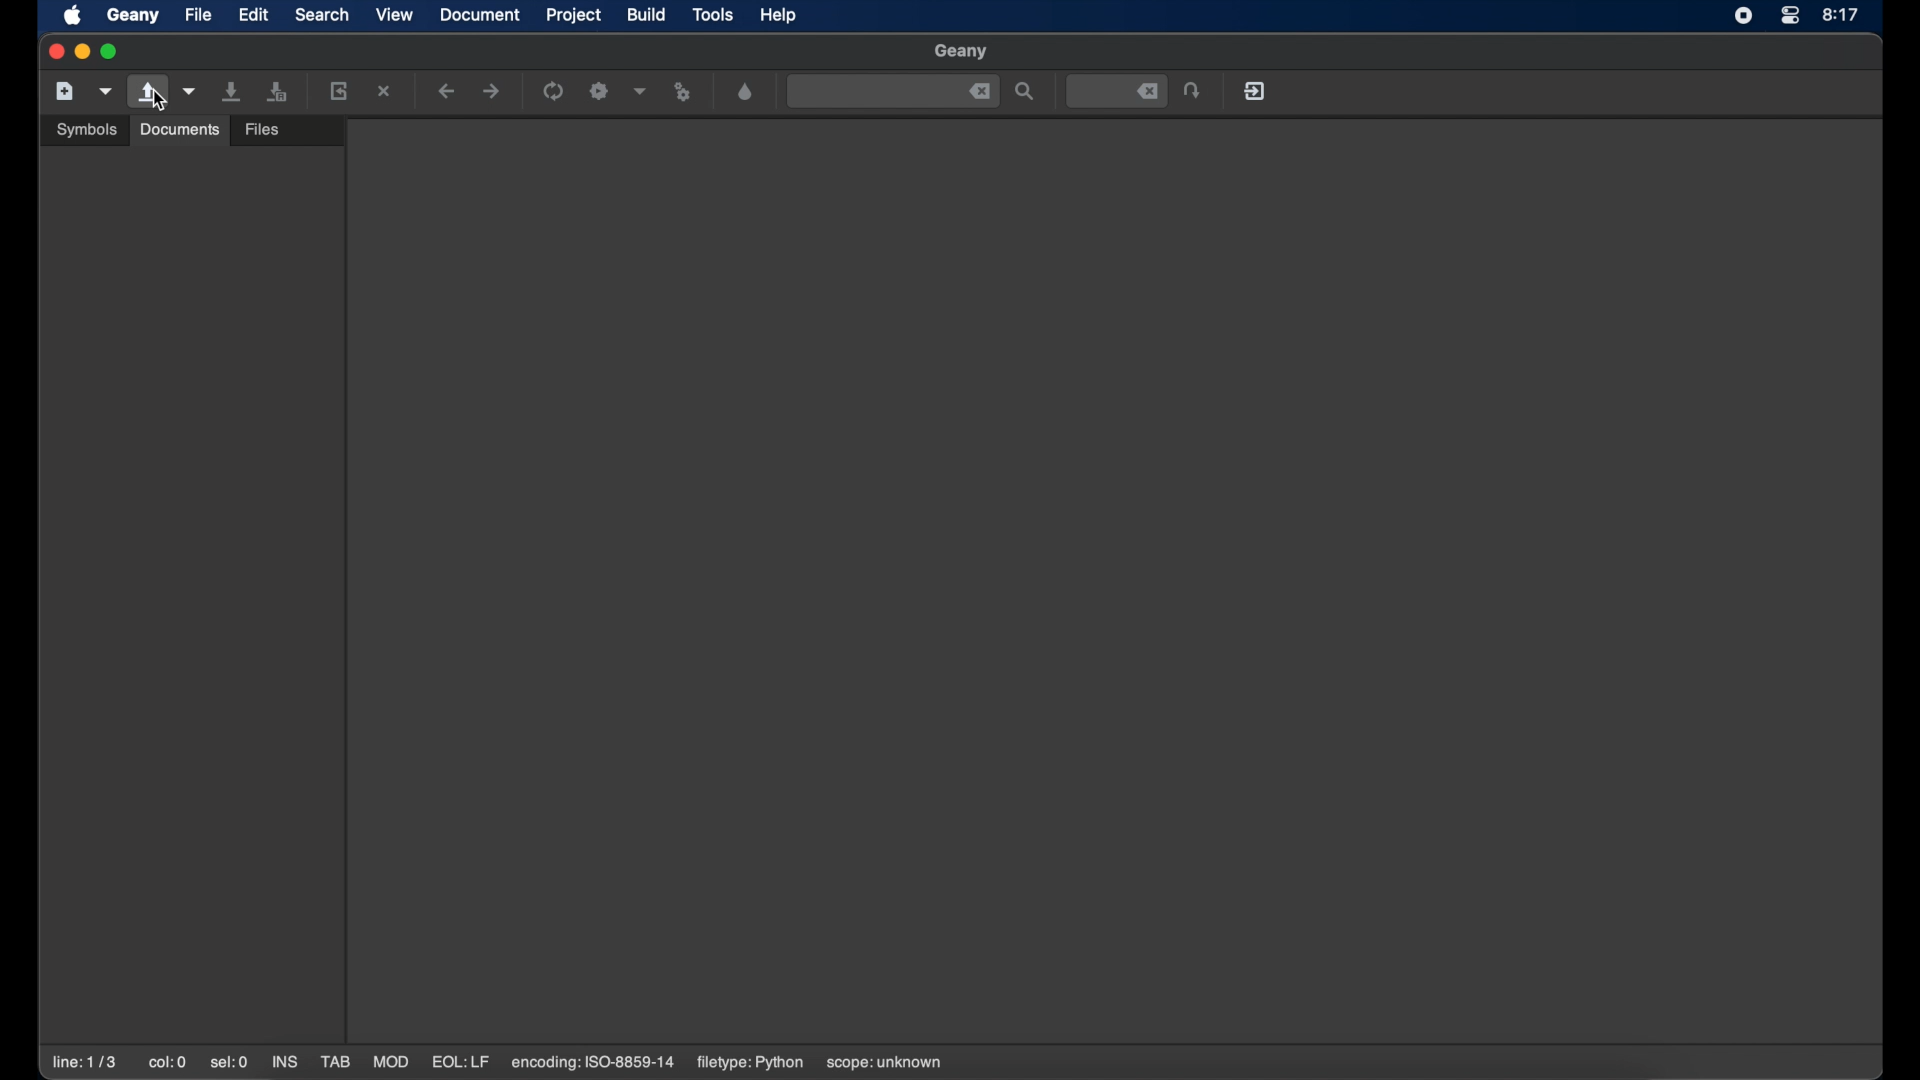  I want to click on screen recorder icon, so click(1742, 16).